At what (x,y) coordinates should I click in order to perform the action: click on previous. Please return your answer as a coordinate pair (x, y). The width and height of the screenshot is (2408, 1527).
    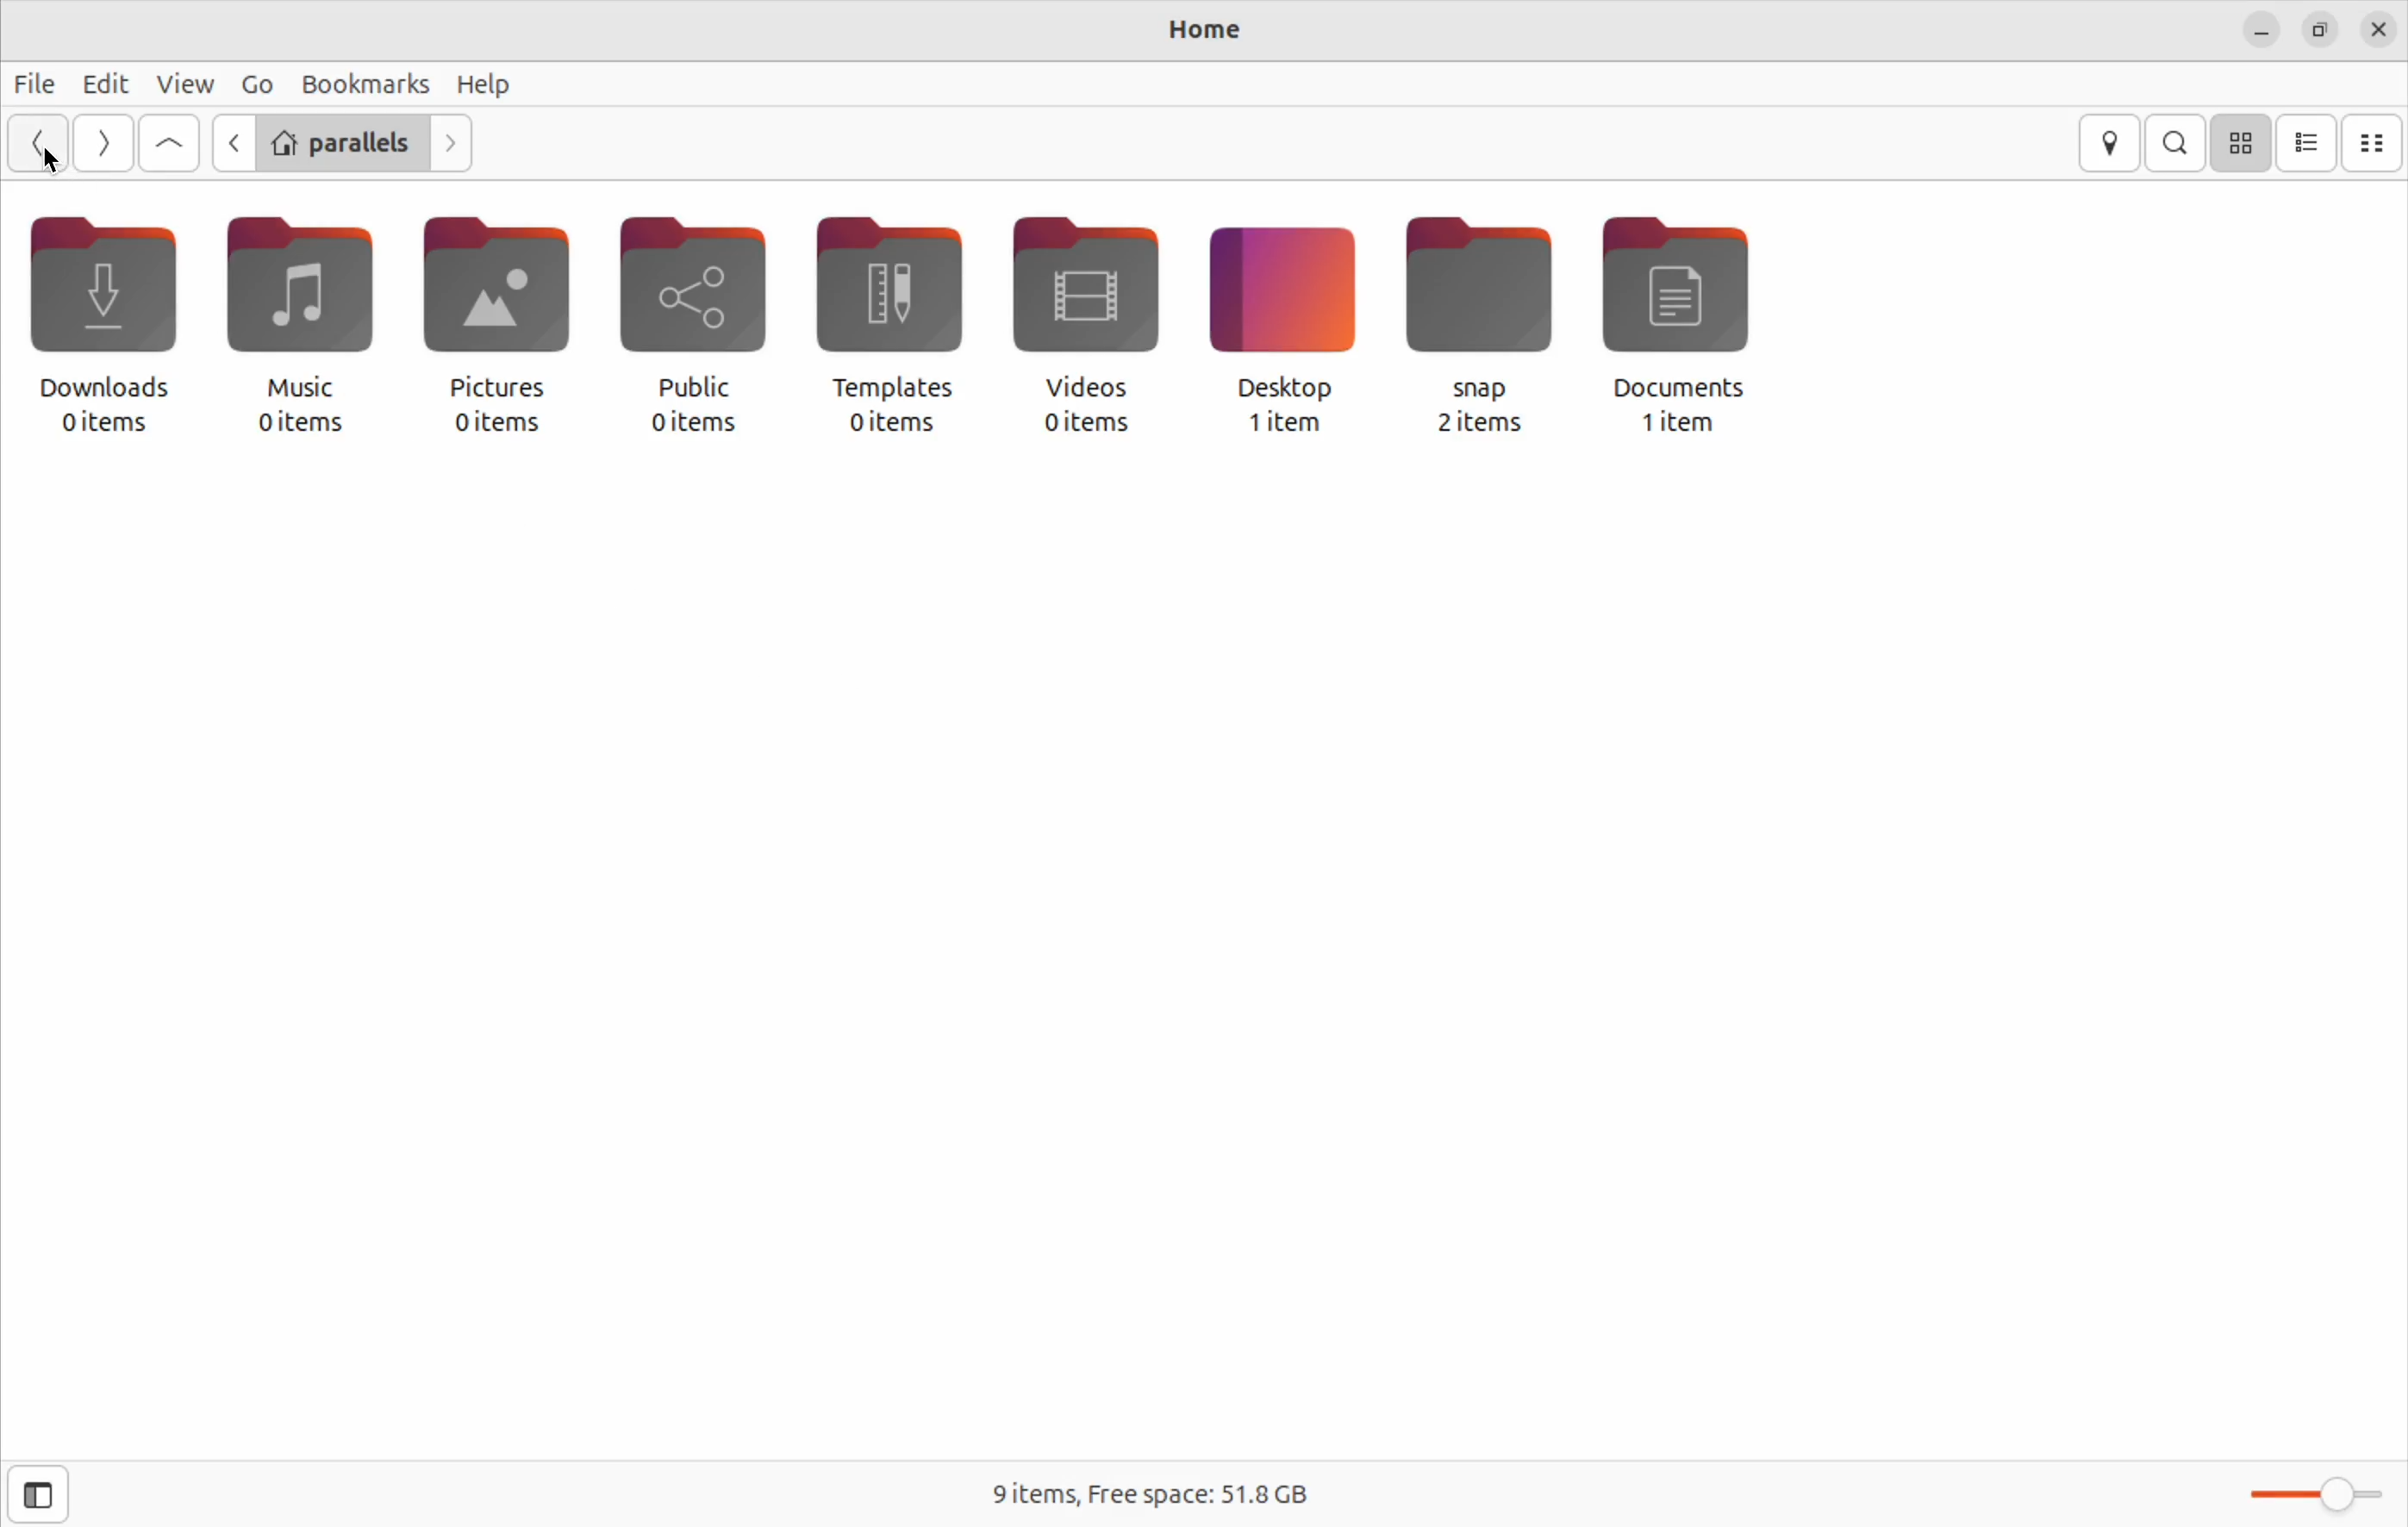
    Looking at the image, I should click on (231, 142).